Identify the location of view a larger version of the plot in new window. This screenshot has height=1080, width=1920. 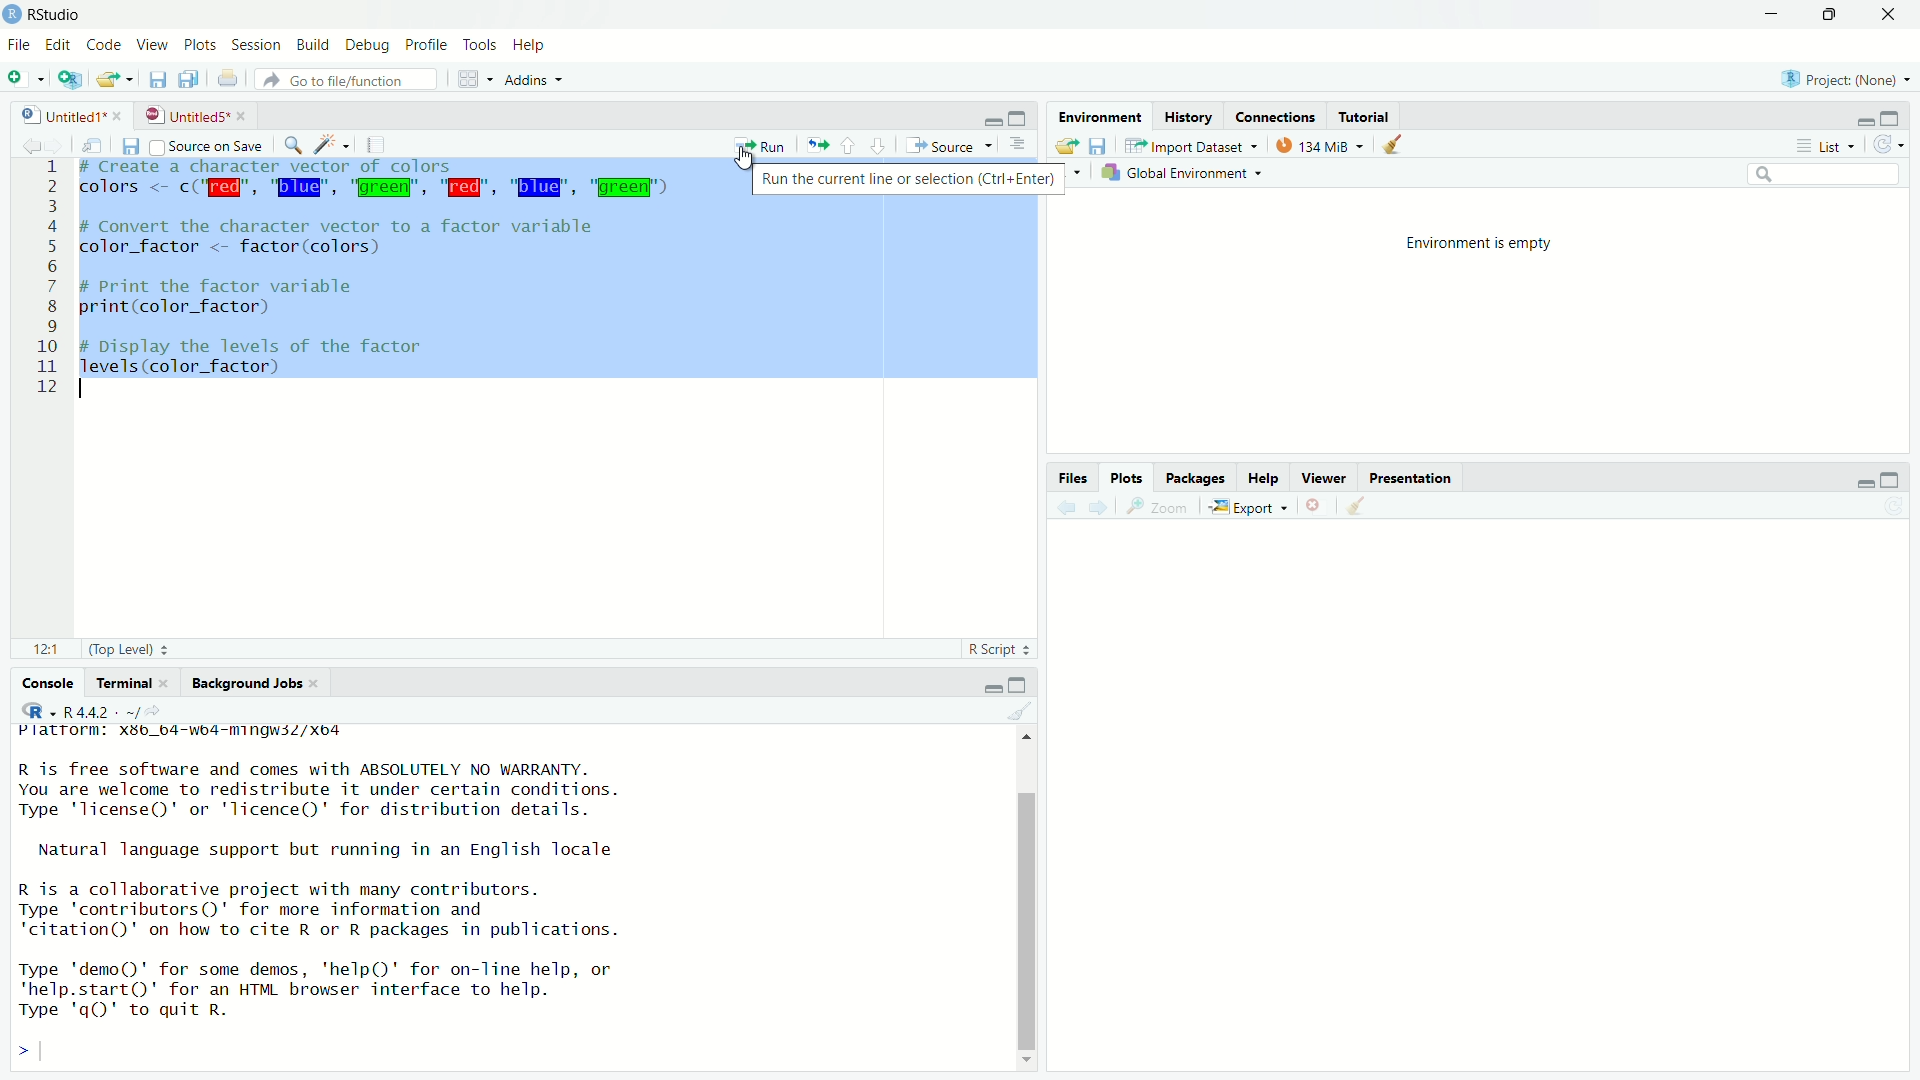
(1157, 508).